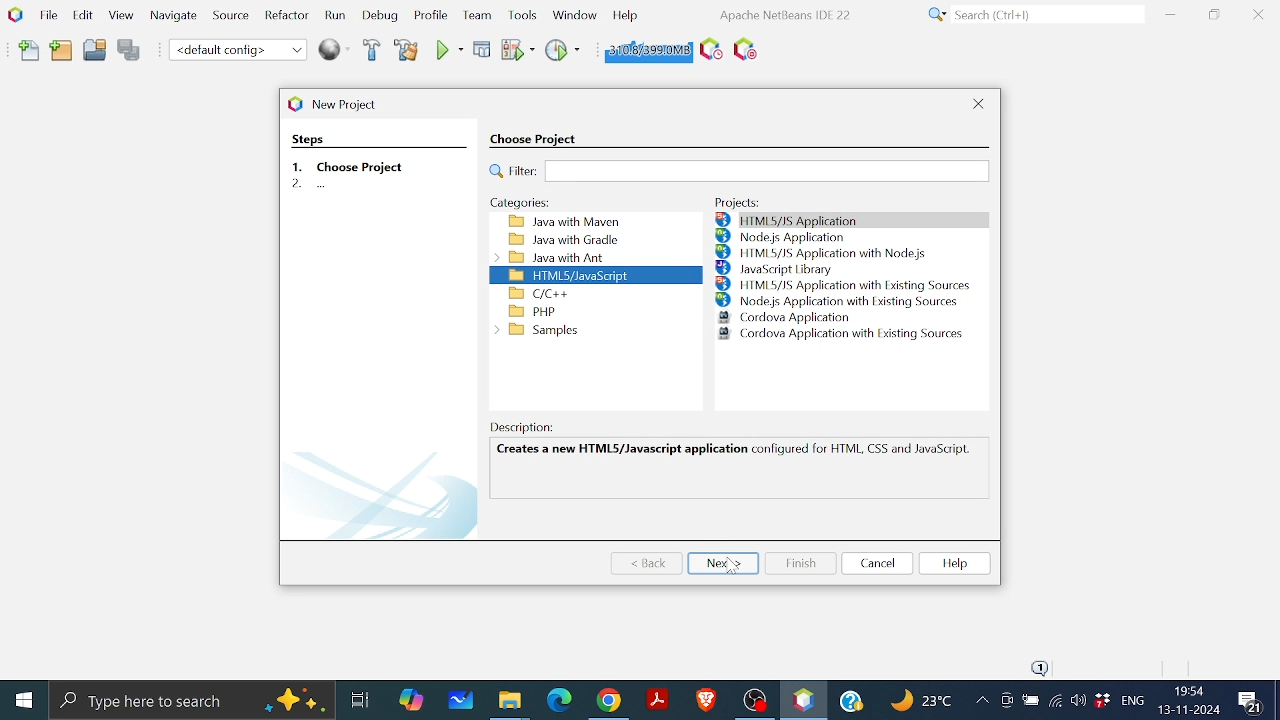 Image resolution: width=1280 pixels, height=720 pixels. I want to click on Edit, so click(80, 14).